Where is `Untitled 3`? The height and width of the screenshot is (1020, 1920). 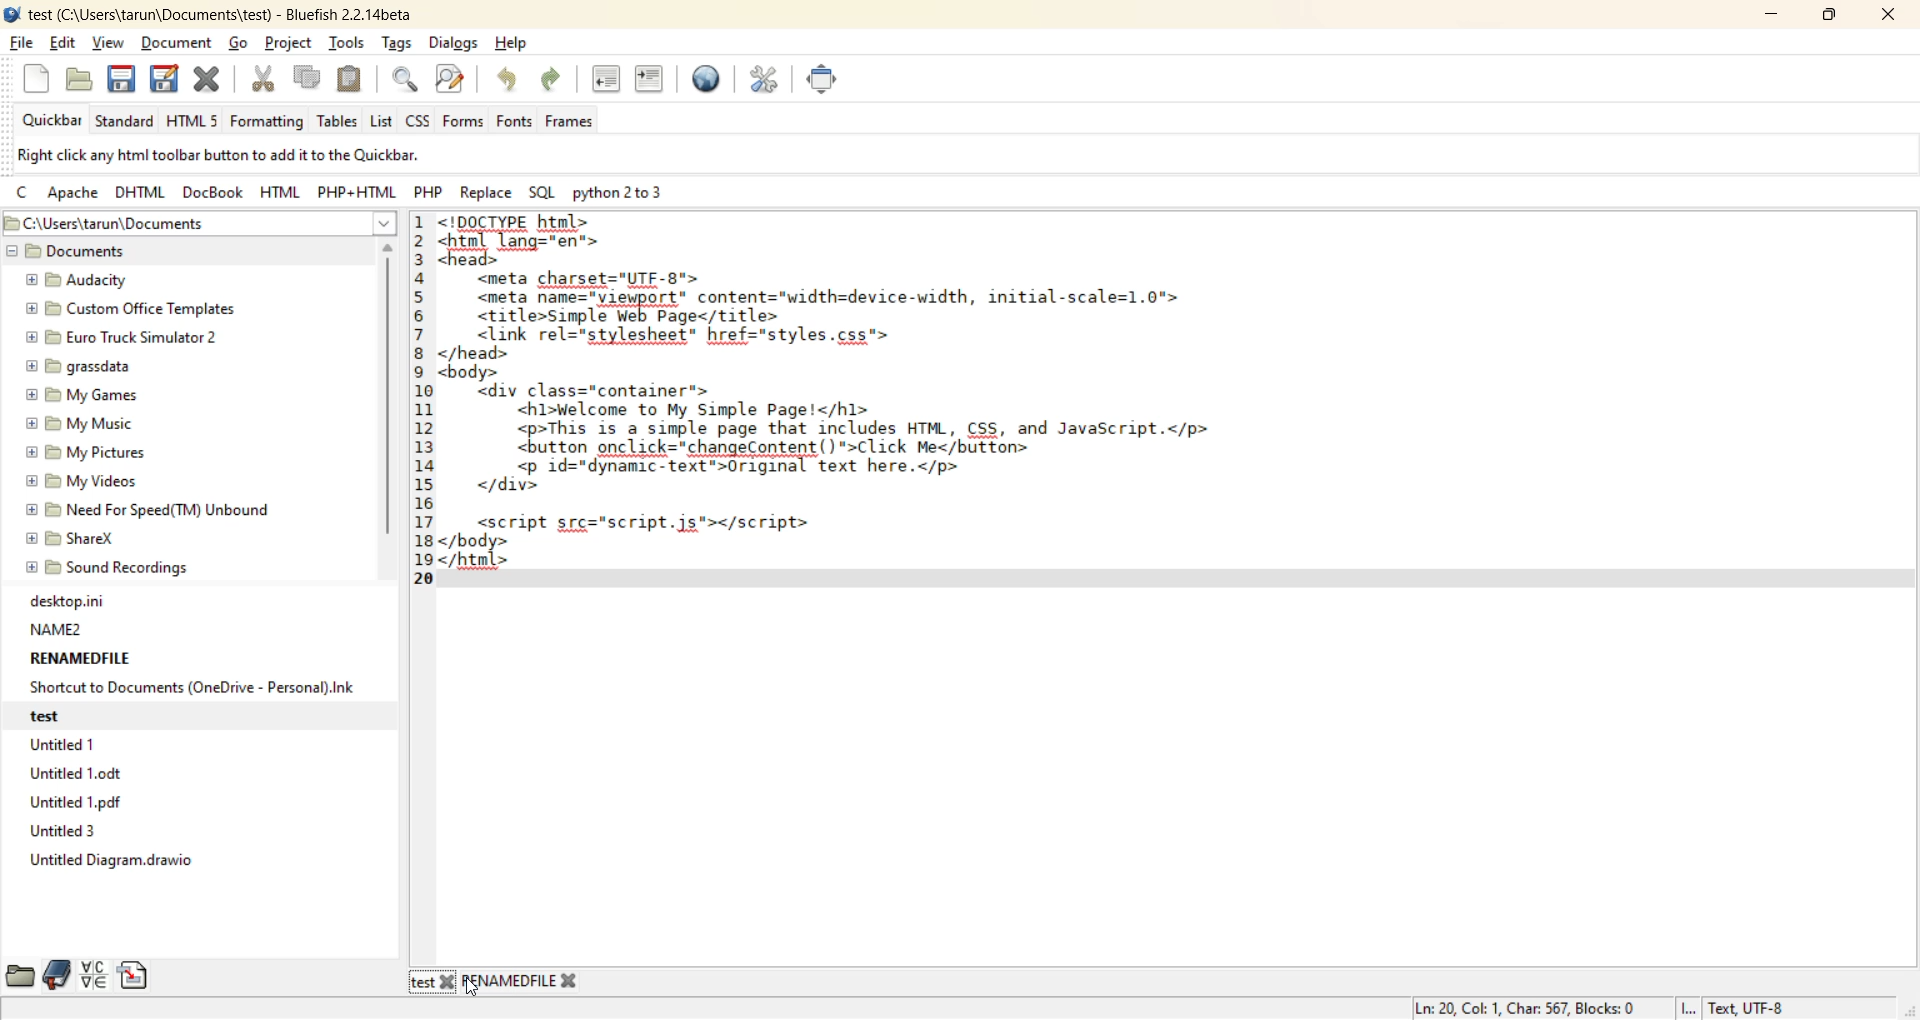 Untitled 3 is located at coordinates (69, 832).